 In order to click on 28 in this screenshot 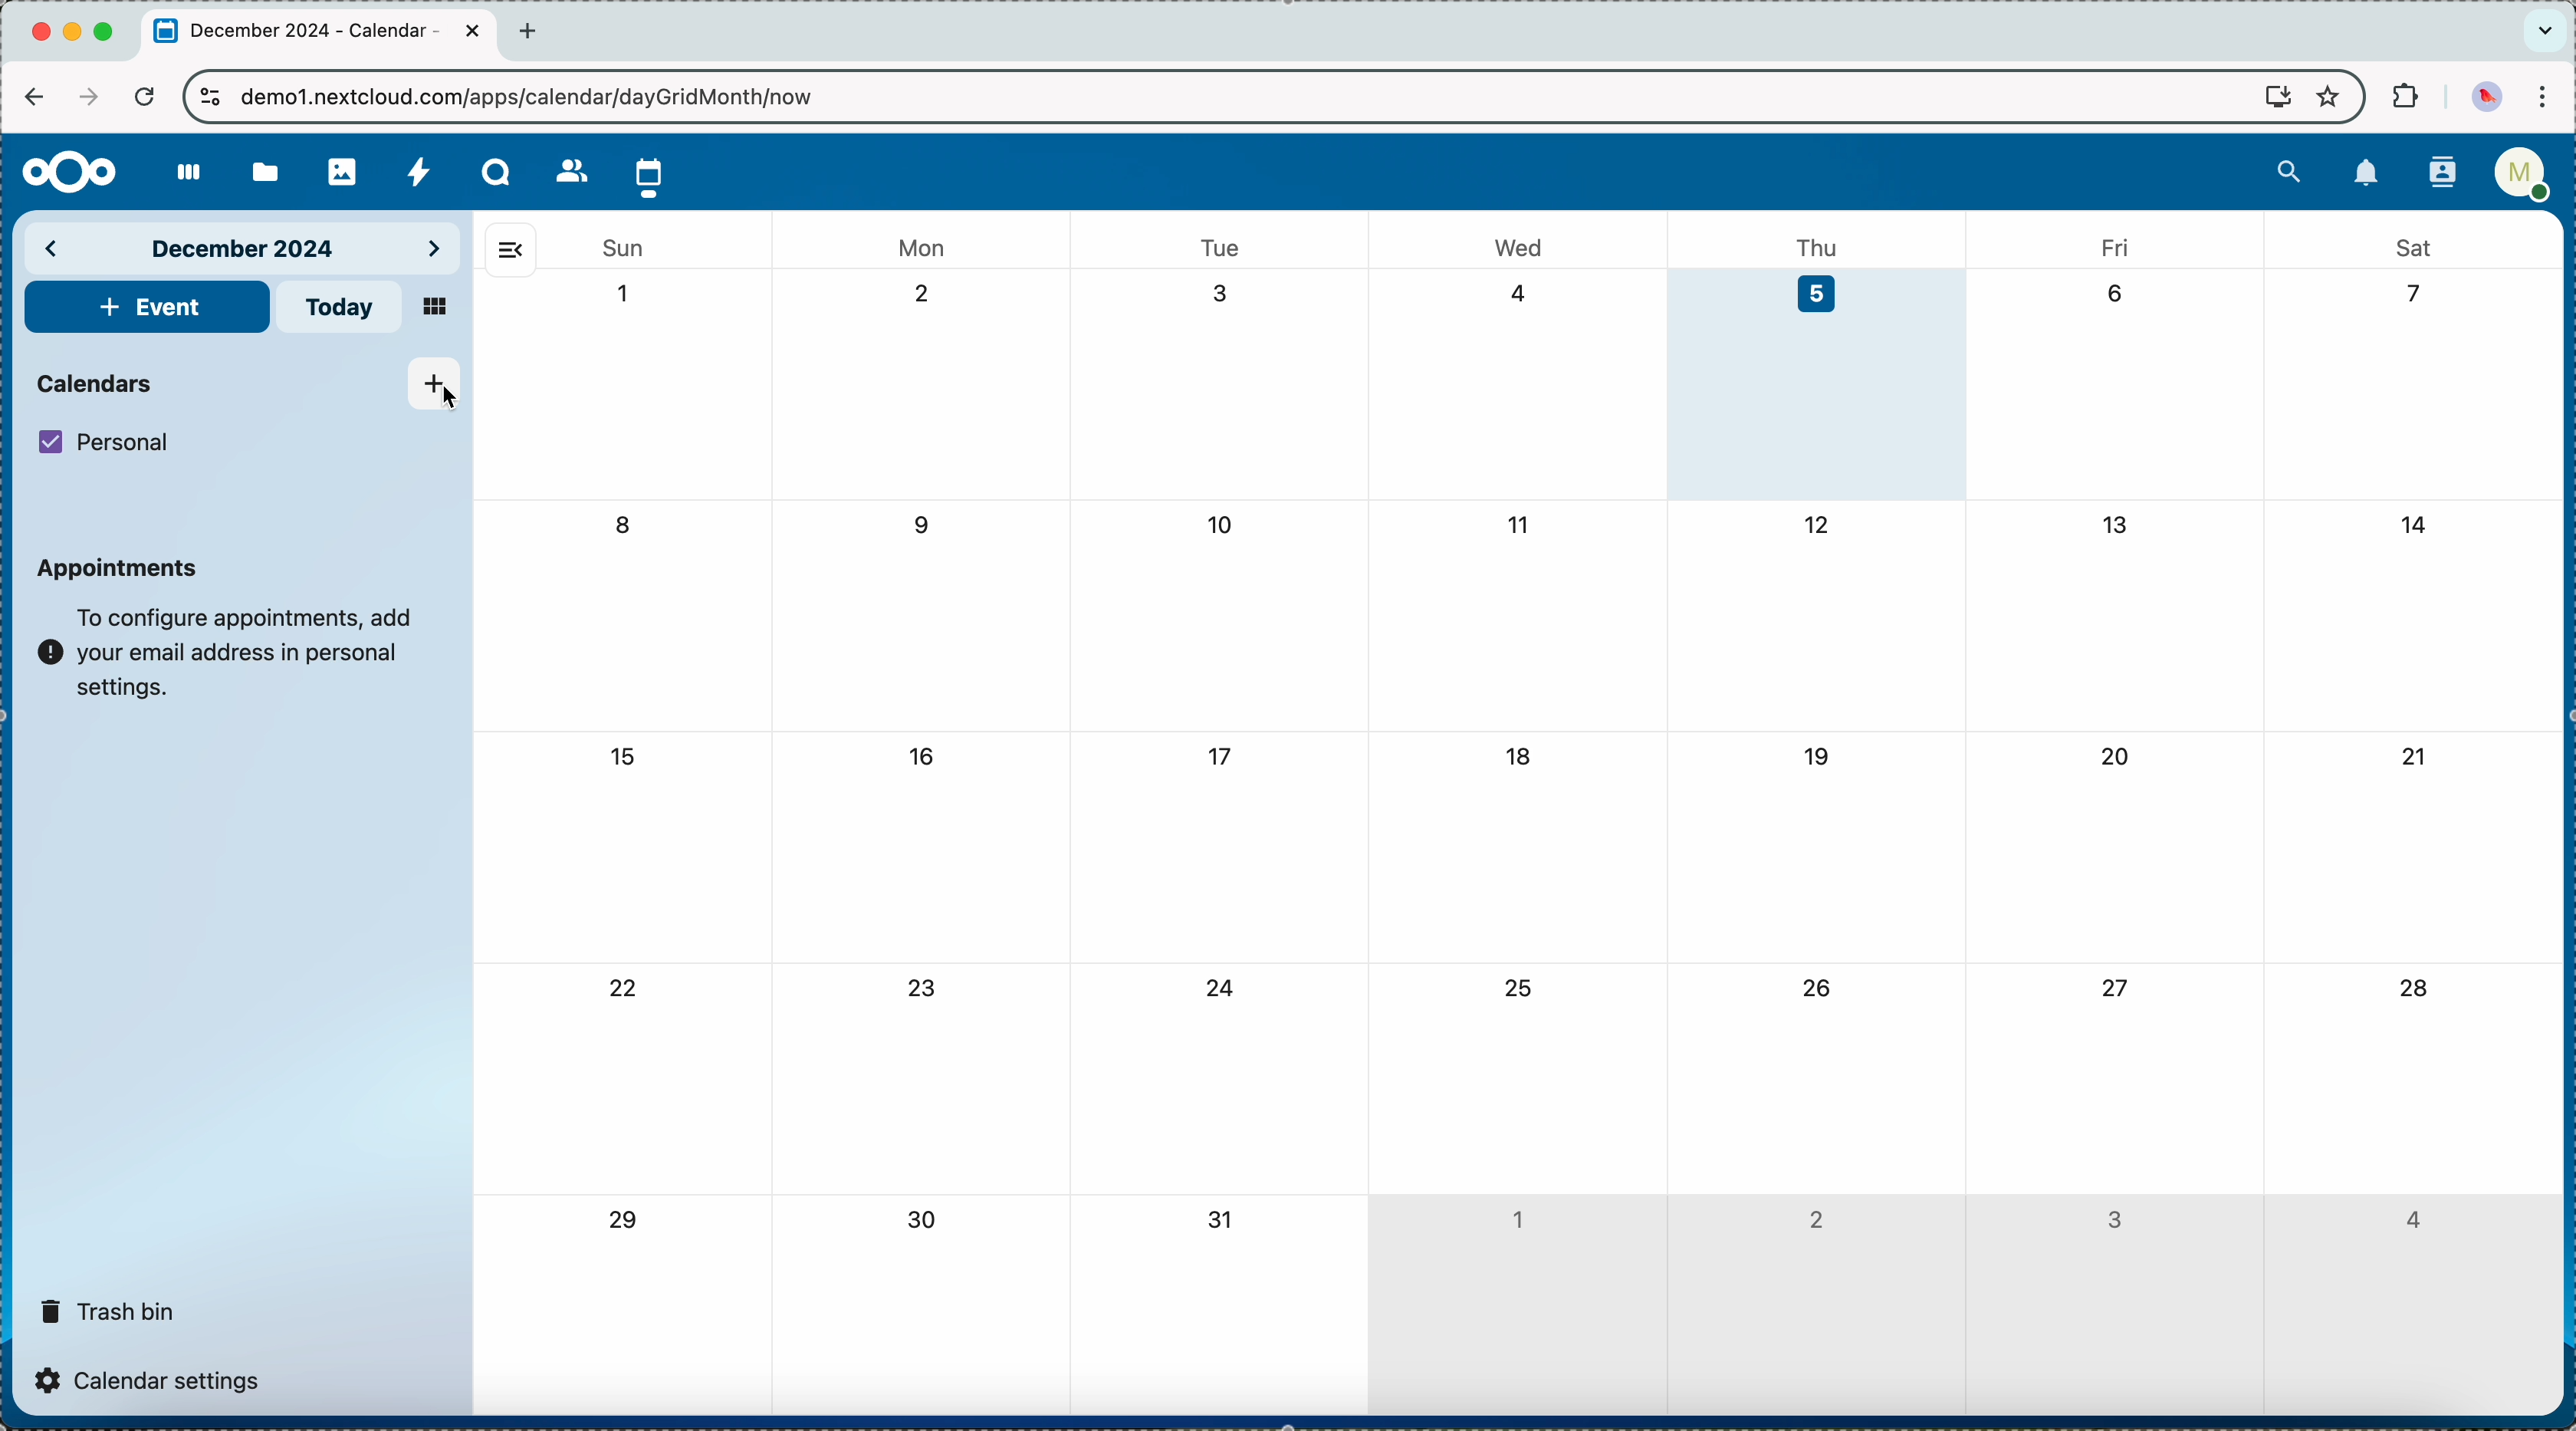, I will do `click(2413, 990)`.